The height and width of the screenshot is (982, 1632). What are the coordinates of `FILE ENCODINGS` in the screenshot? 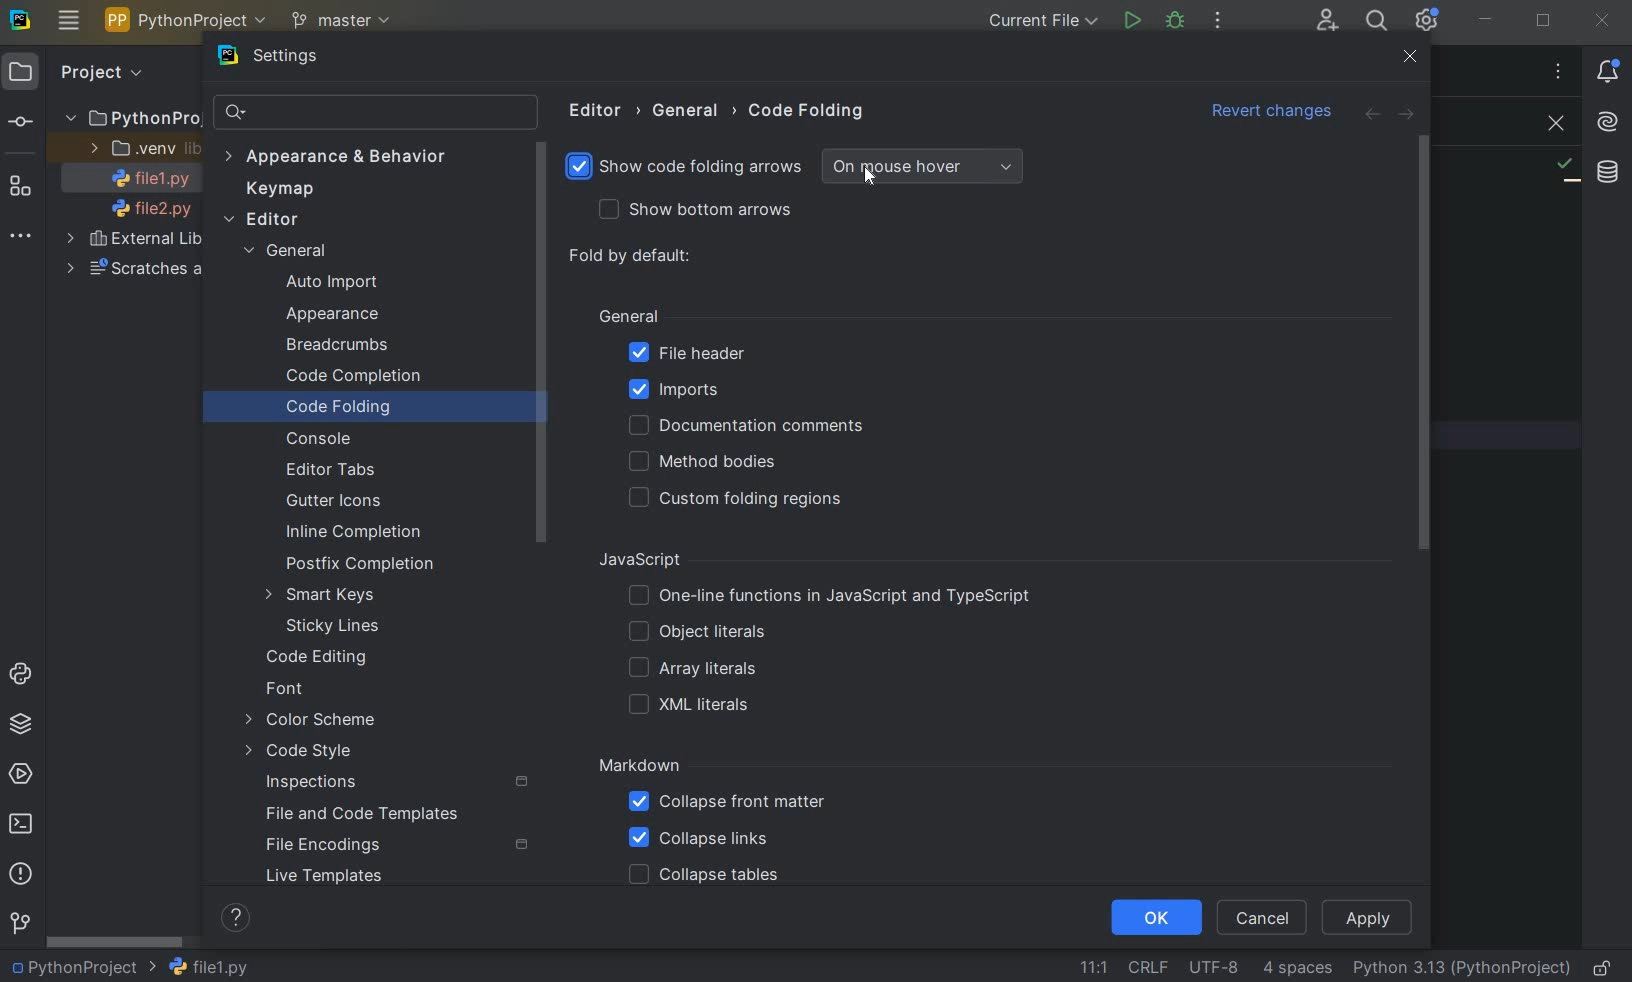 It's located at (396, 845).